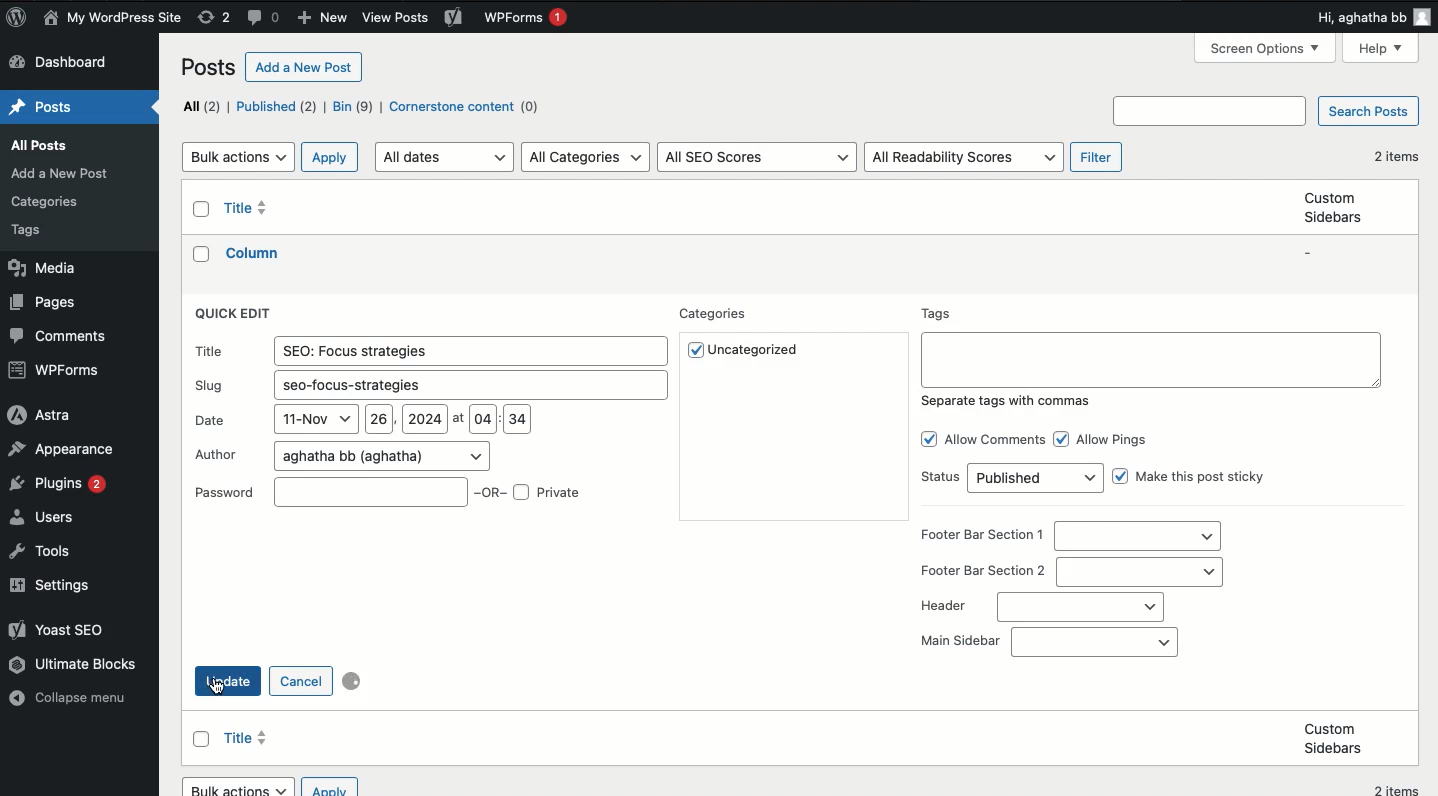  Describe the element at coordinates (1140, 571) in the screenshot. I see `section` at that location.